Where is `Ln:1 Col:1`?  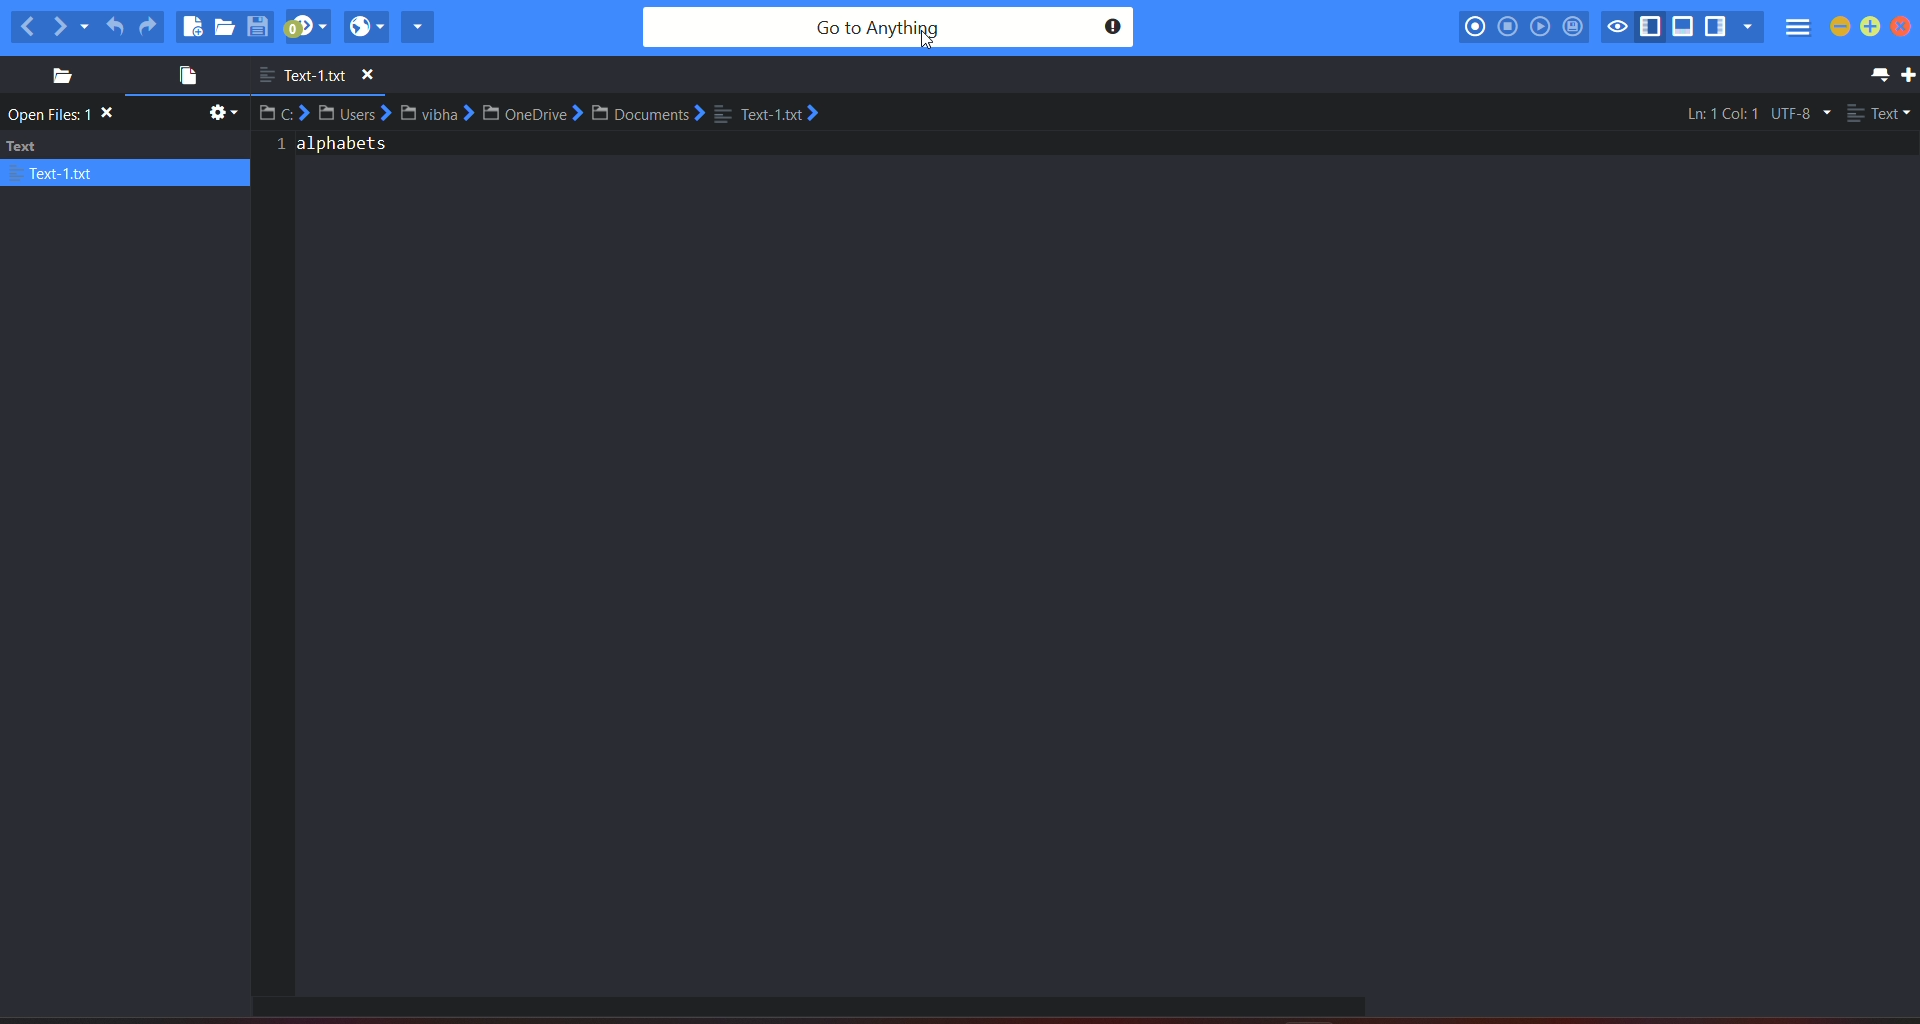 Ln:1 Col:1 is located at coordinates (1722, 112).